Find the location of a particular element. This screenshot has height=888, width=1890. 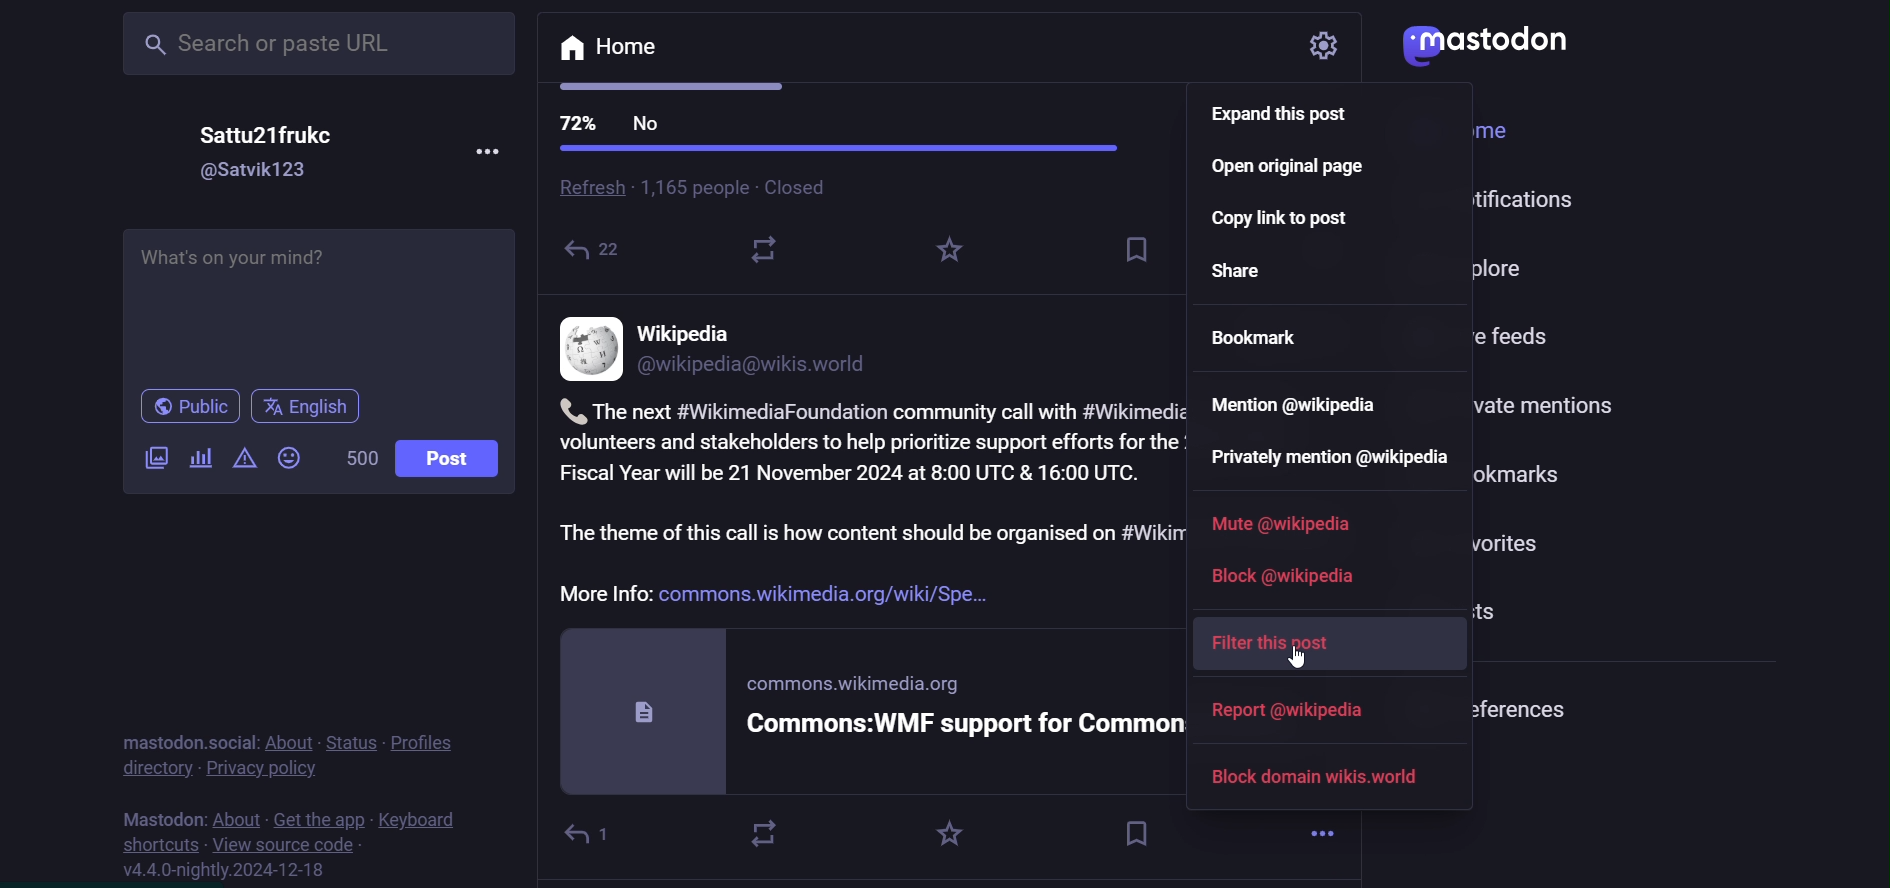

mastodon social is located at coordinates (181, 738).